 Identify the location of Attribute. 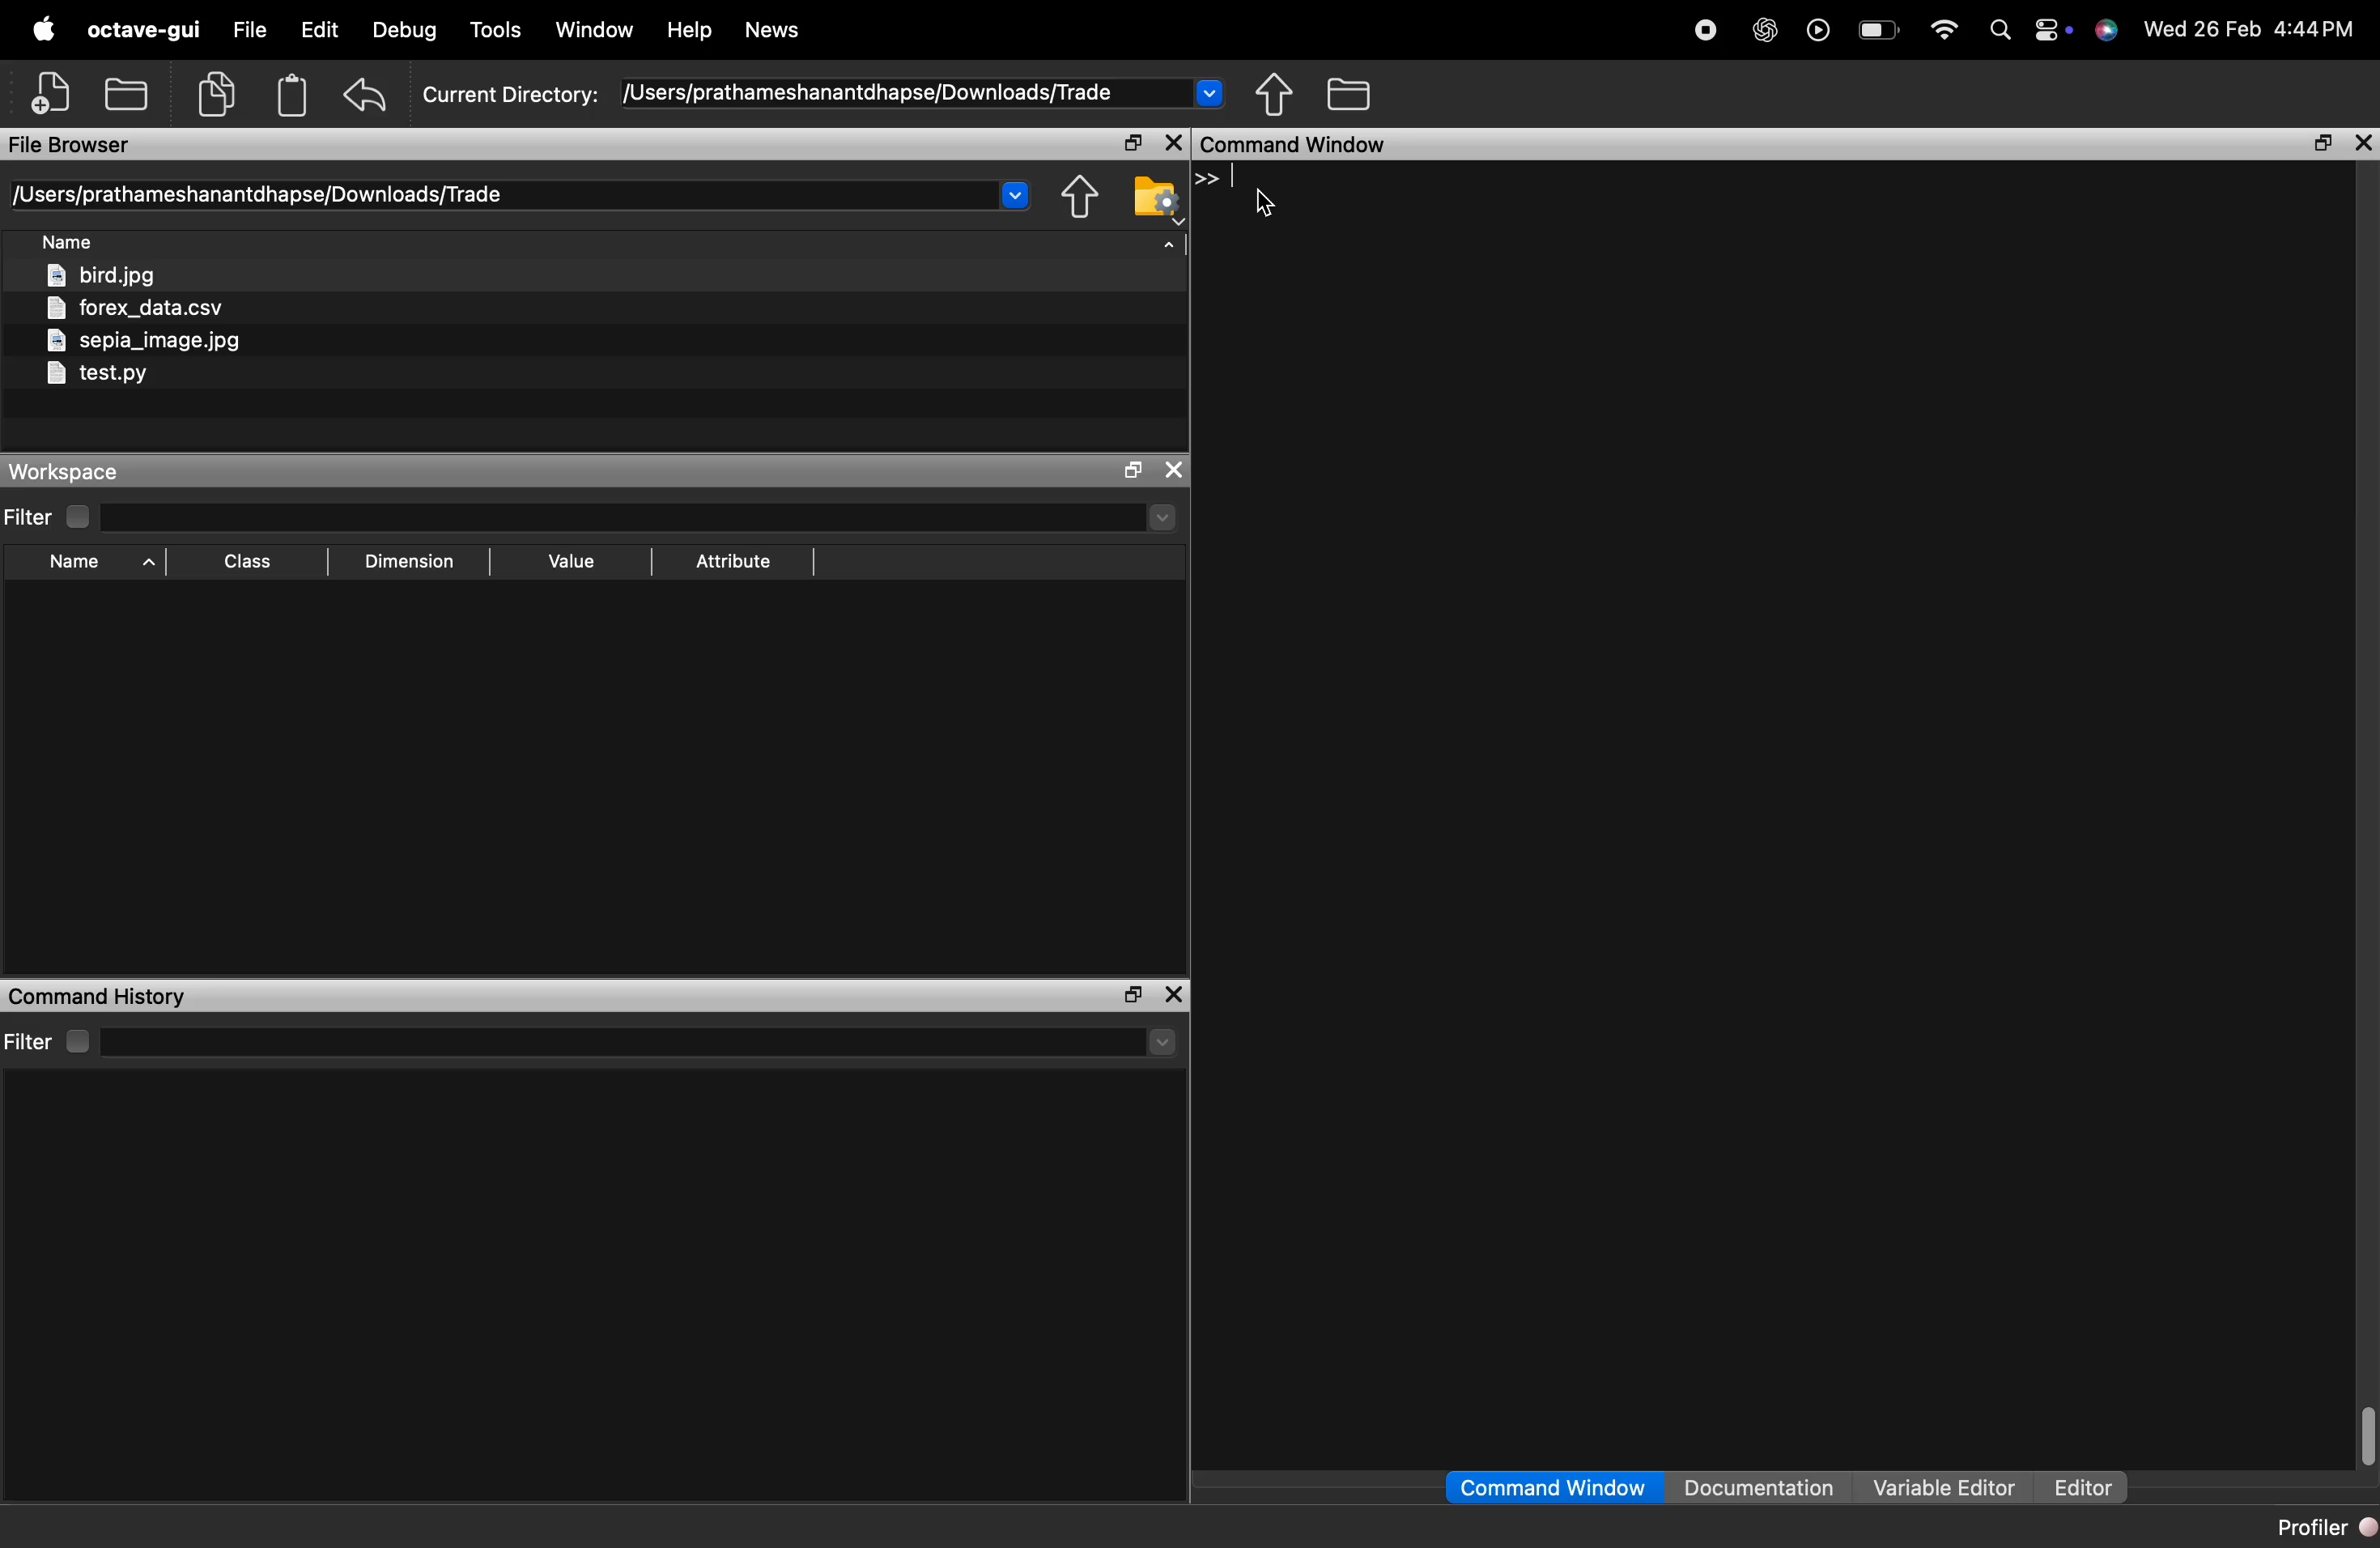
(735, 562).